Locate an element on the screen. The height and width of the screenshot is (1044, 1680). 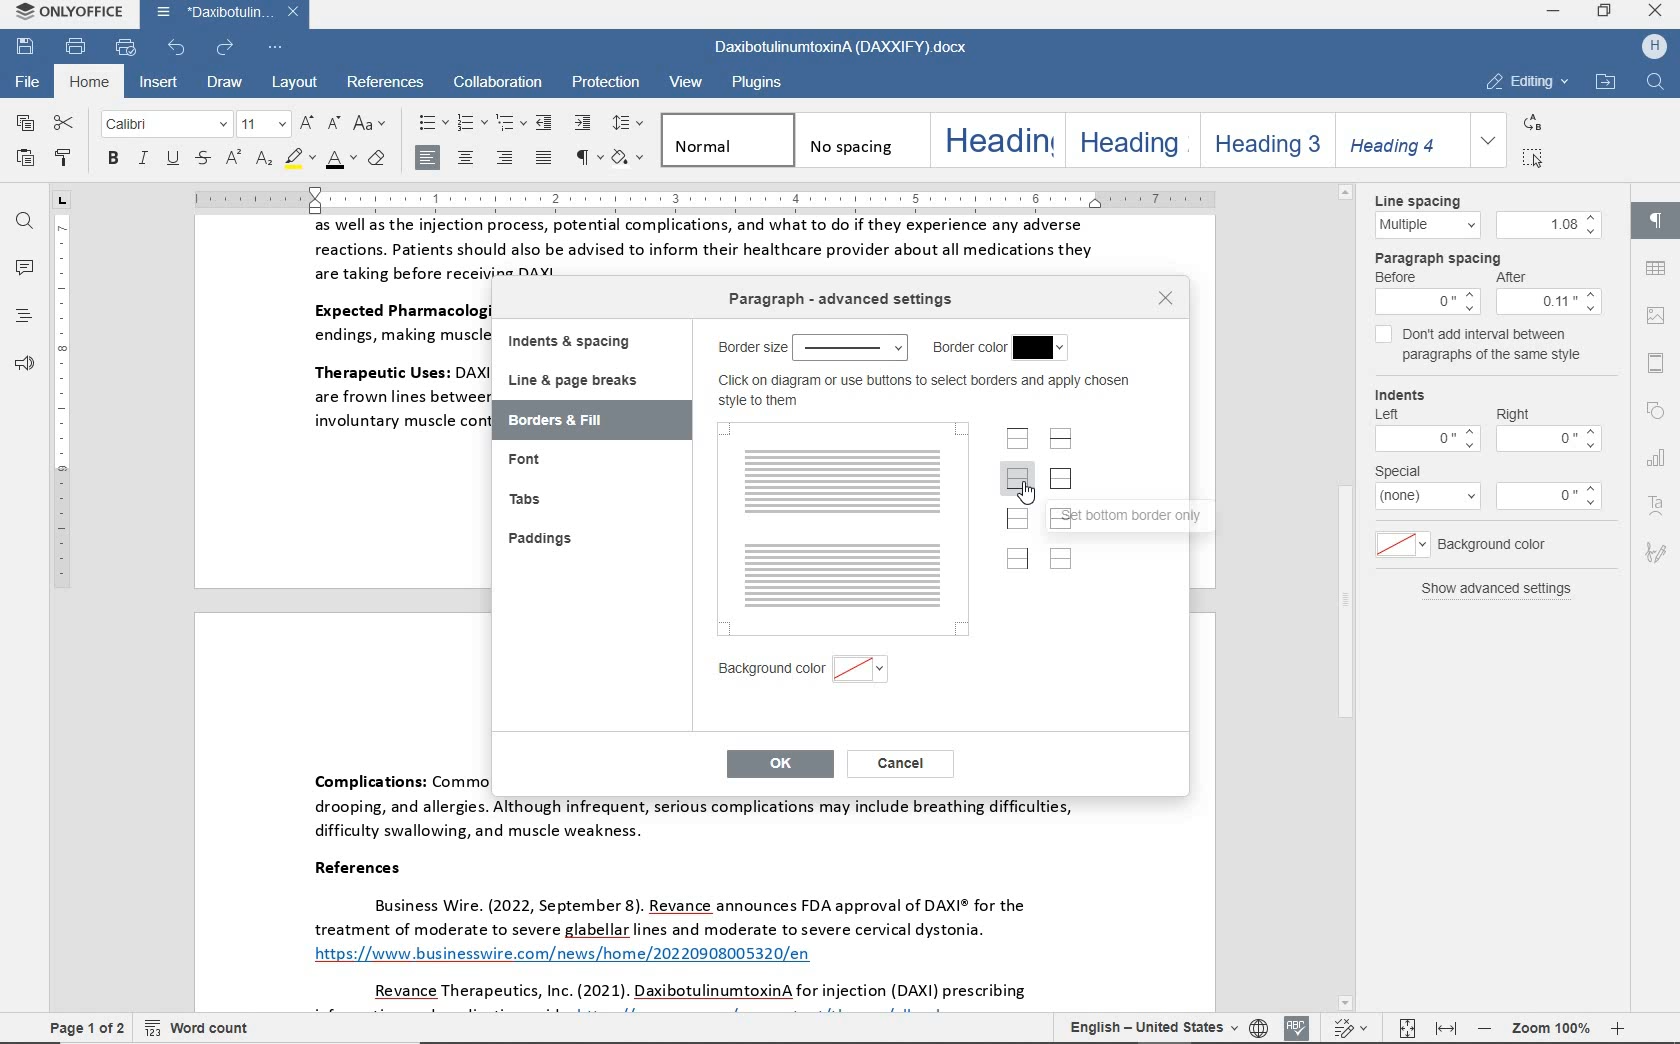
borders & fill is located at coordinates (567, 421).